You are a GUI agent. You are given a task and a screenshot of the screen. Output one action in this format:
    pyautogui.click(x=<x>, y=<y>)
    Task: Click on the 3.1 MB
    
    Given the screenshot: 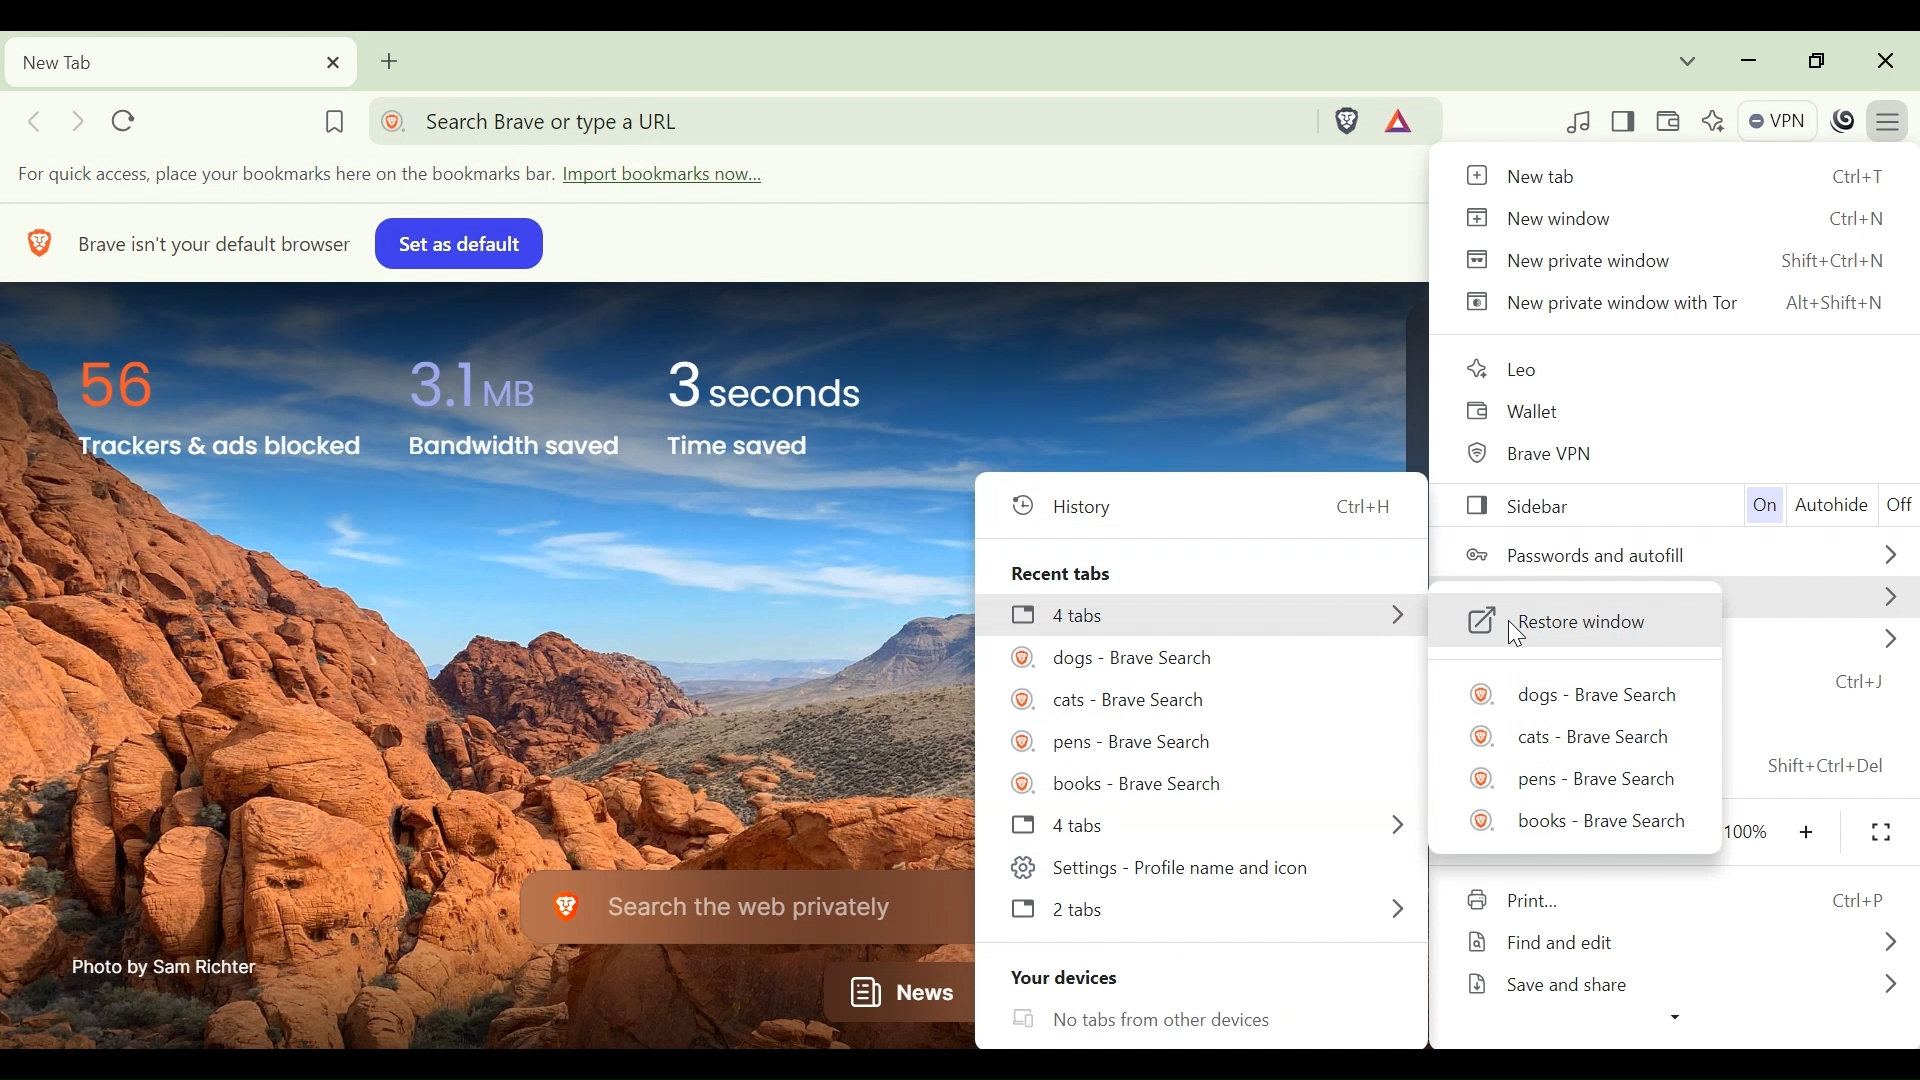 What is the action you would take?
    pyautogui.click(x=469, y=379)
    